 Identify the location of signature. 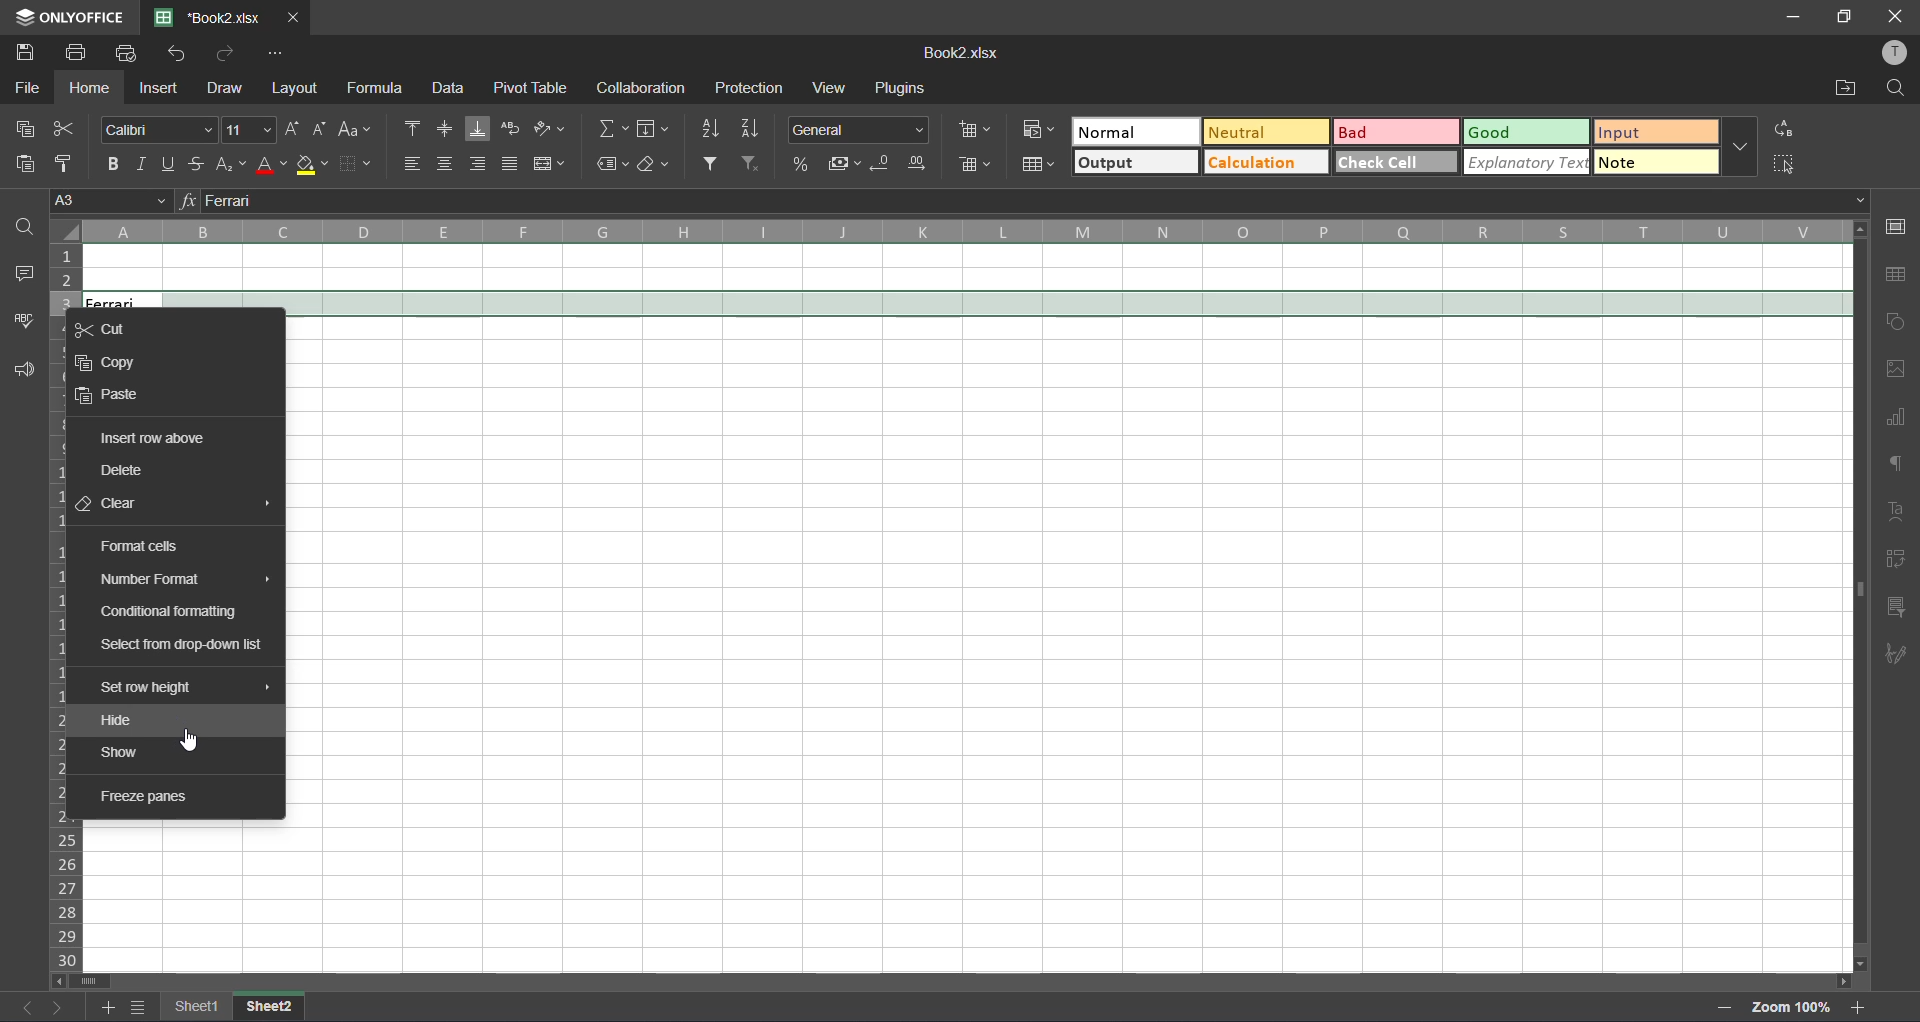
(1898, 657).